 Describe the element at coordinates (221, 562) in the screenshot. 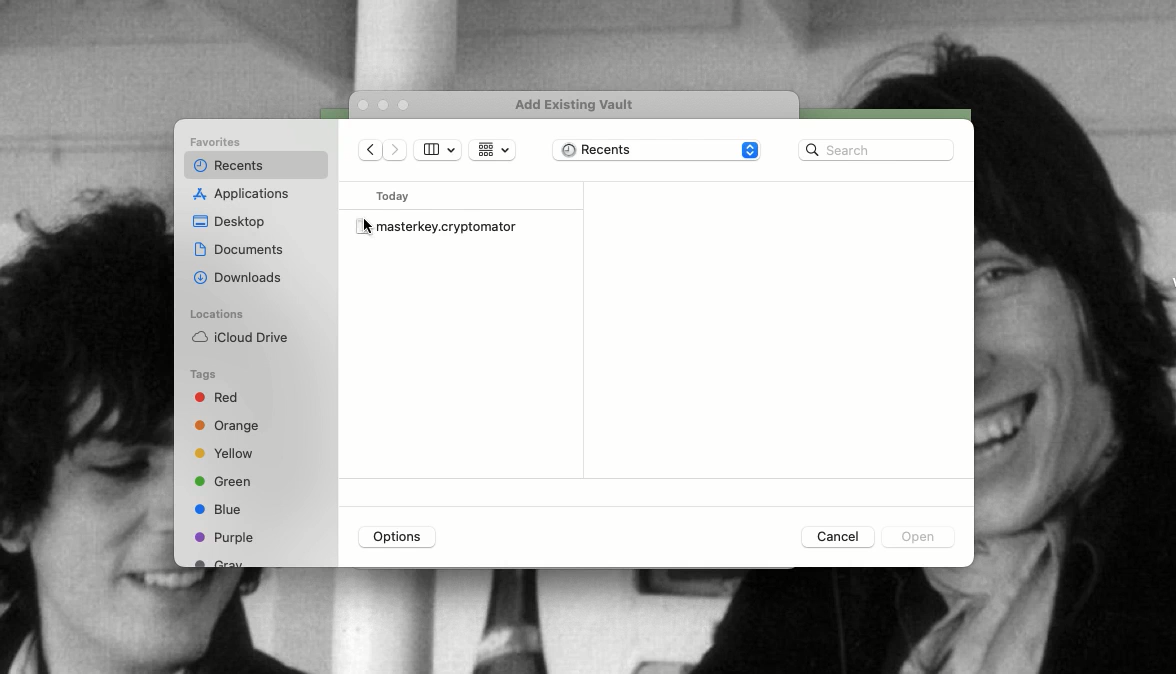

I see `Gray` at that location.